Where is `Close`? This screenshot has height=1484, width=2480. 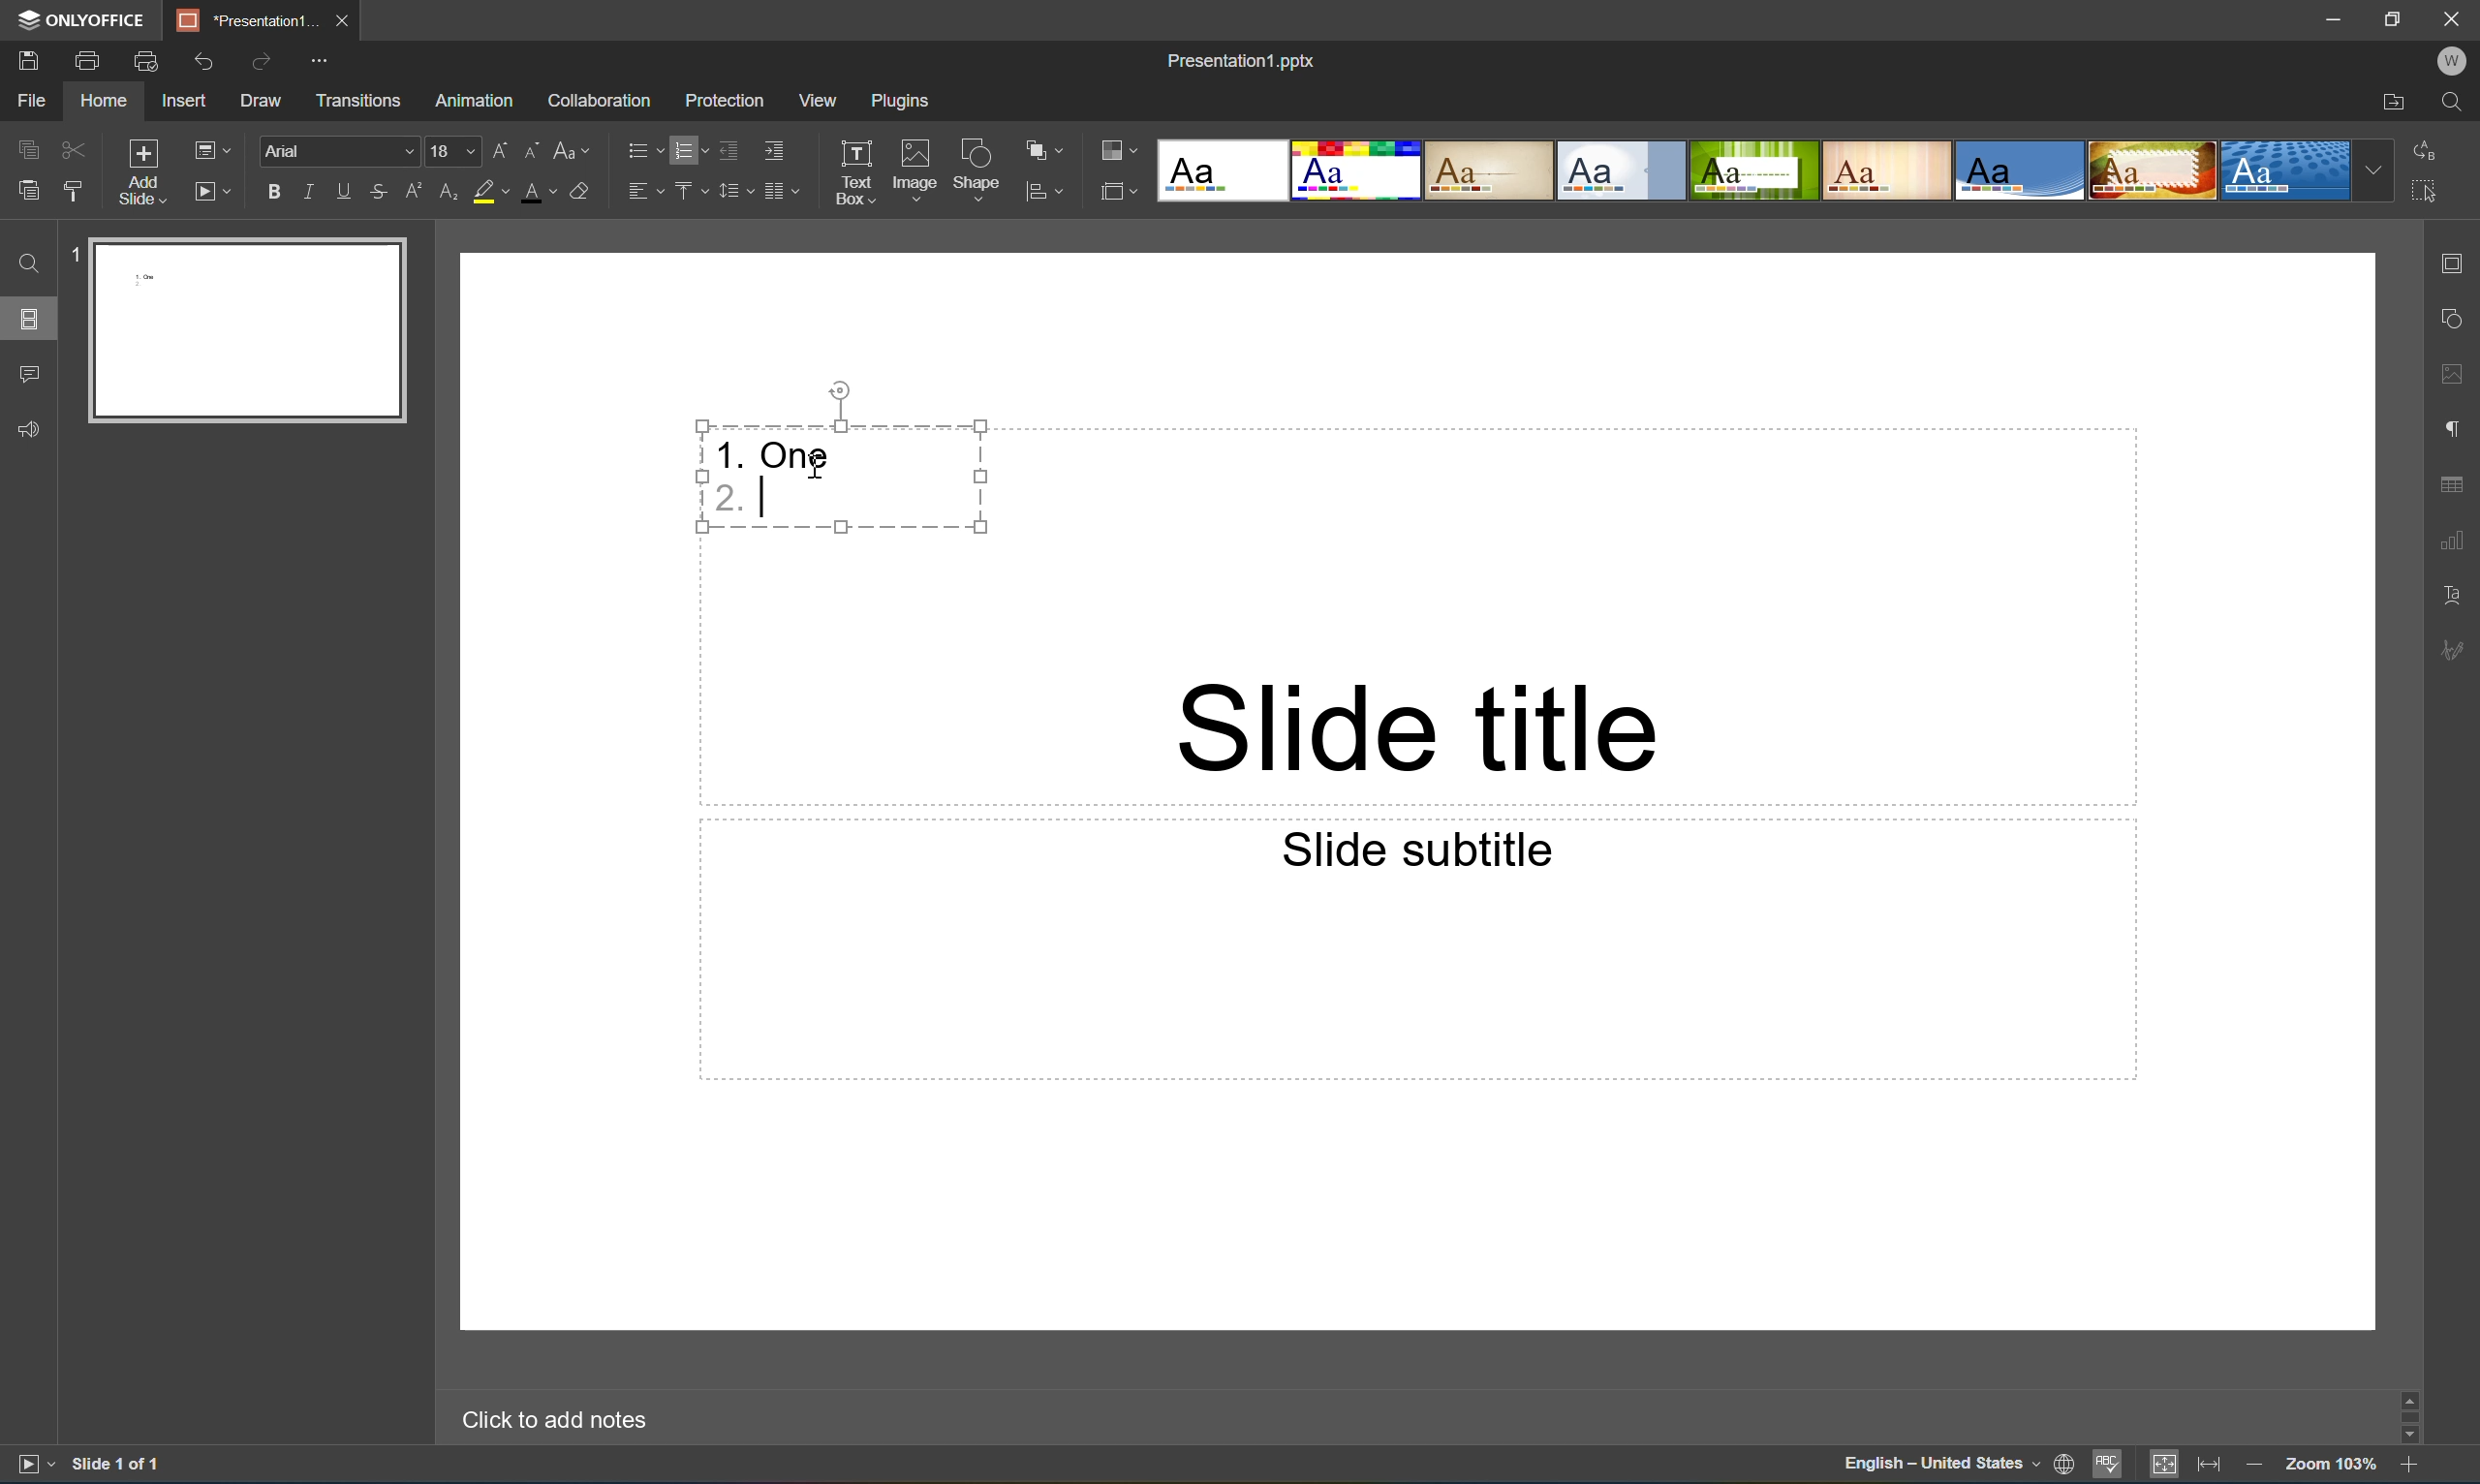
Close is located at coordinates (2457, 18).